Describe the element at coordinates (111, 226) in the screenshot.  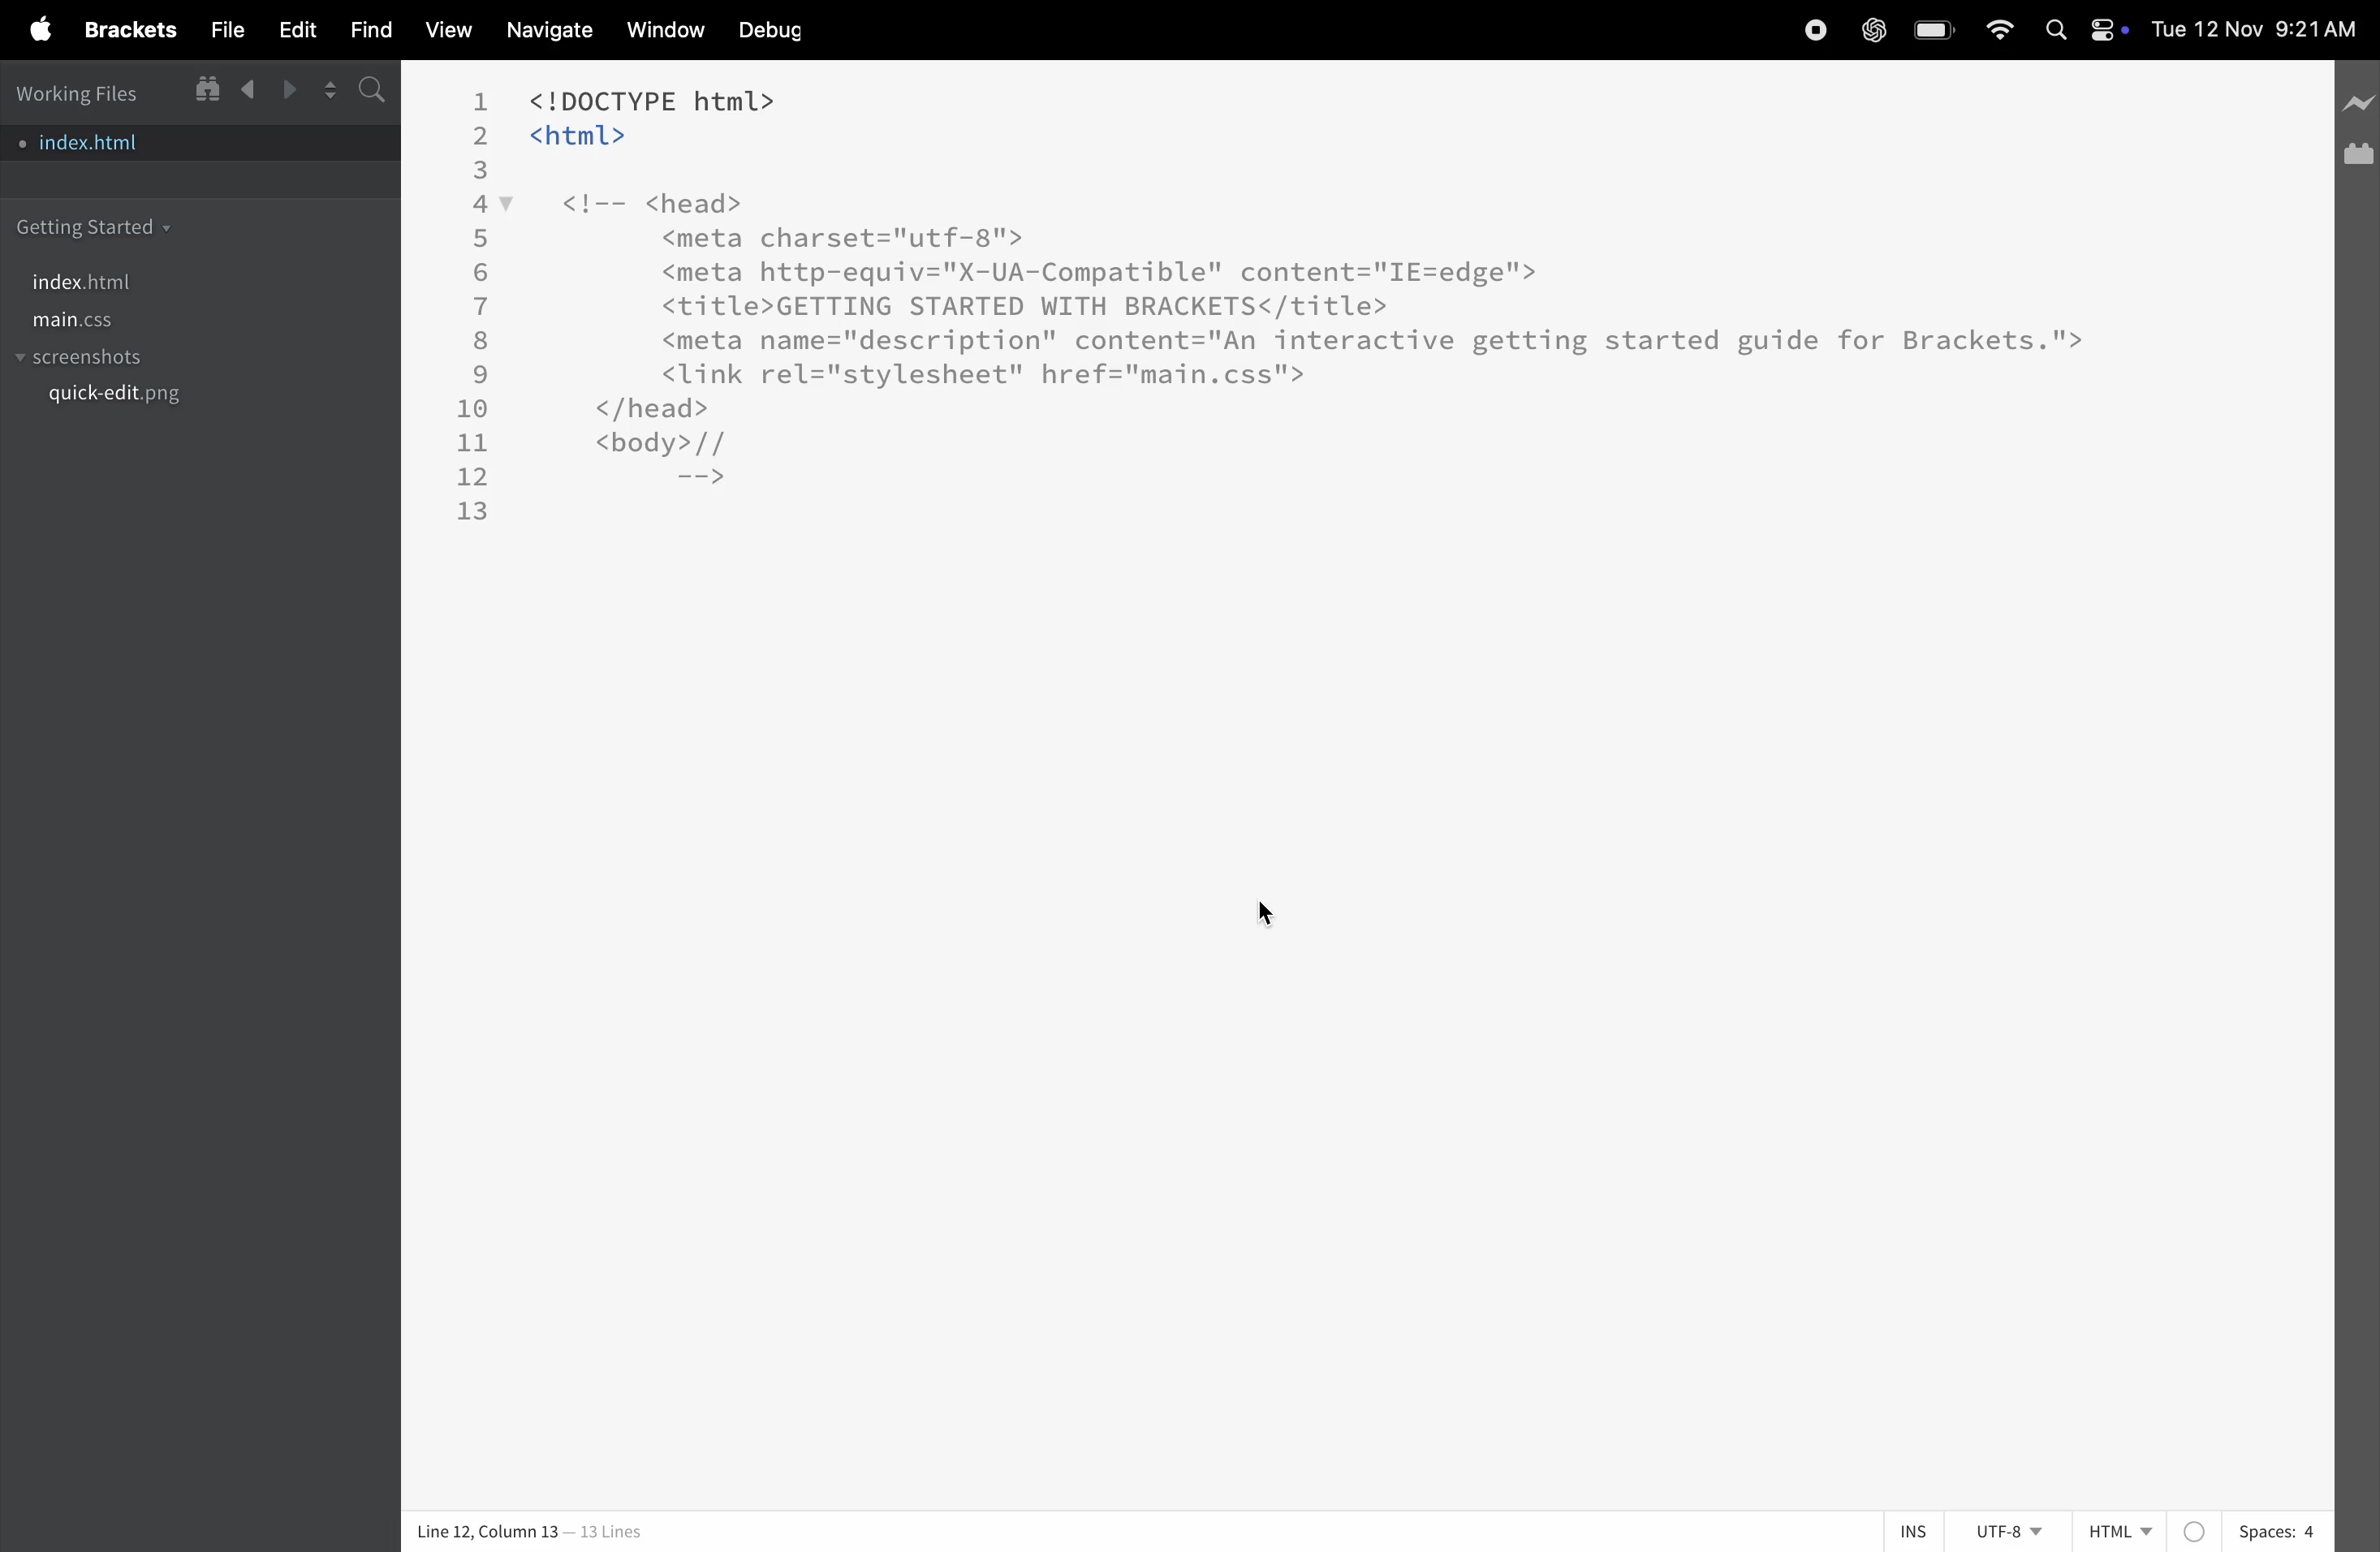
I see `getting started` at that location.